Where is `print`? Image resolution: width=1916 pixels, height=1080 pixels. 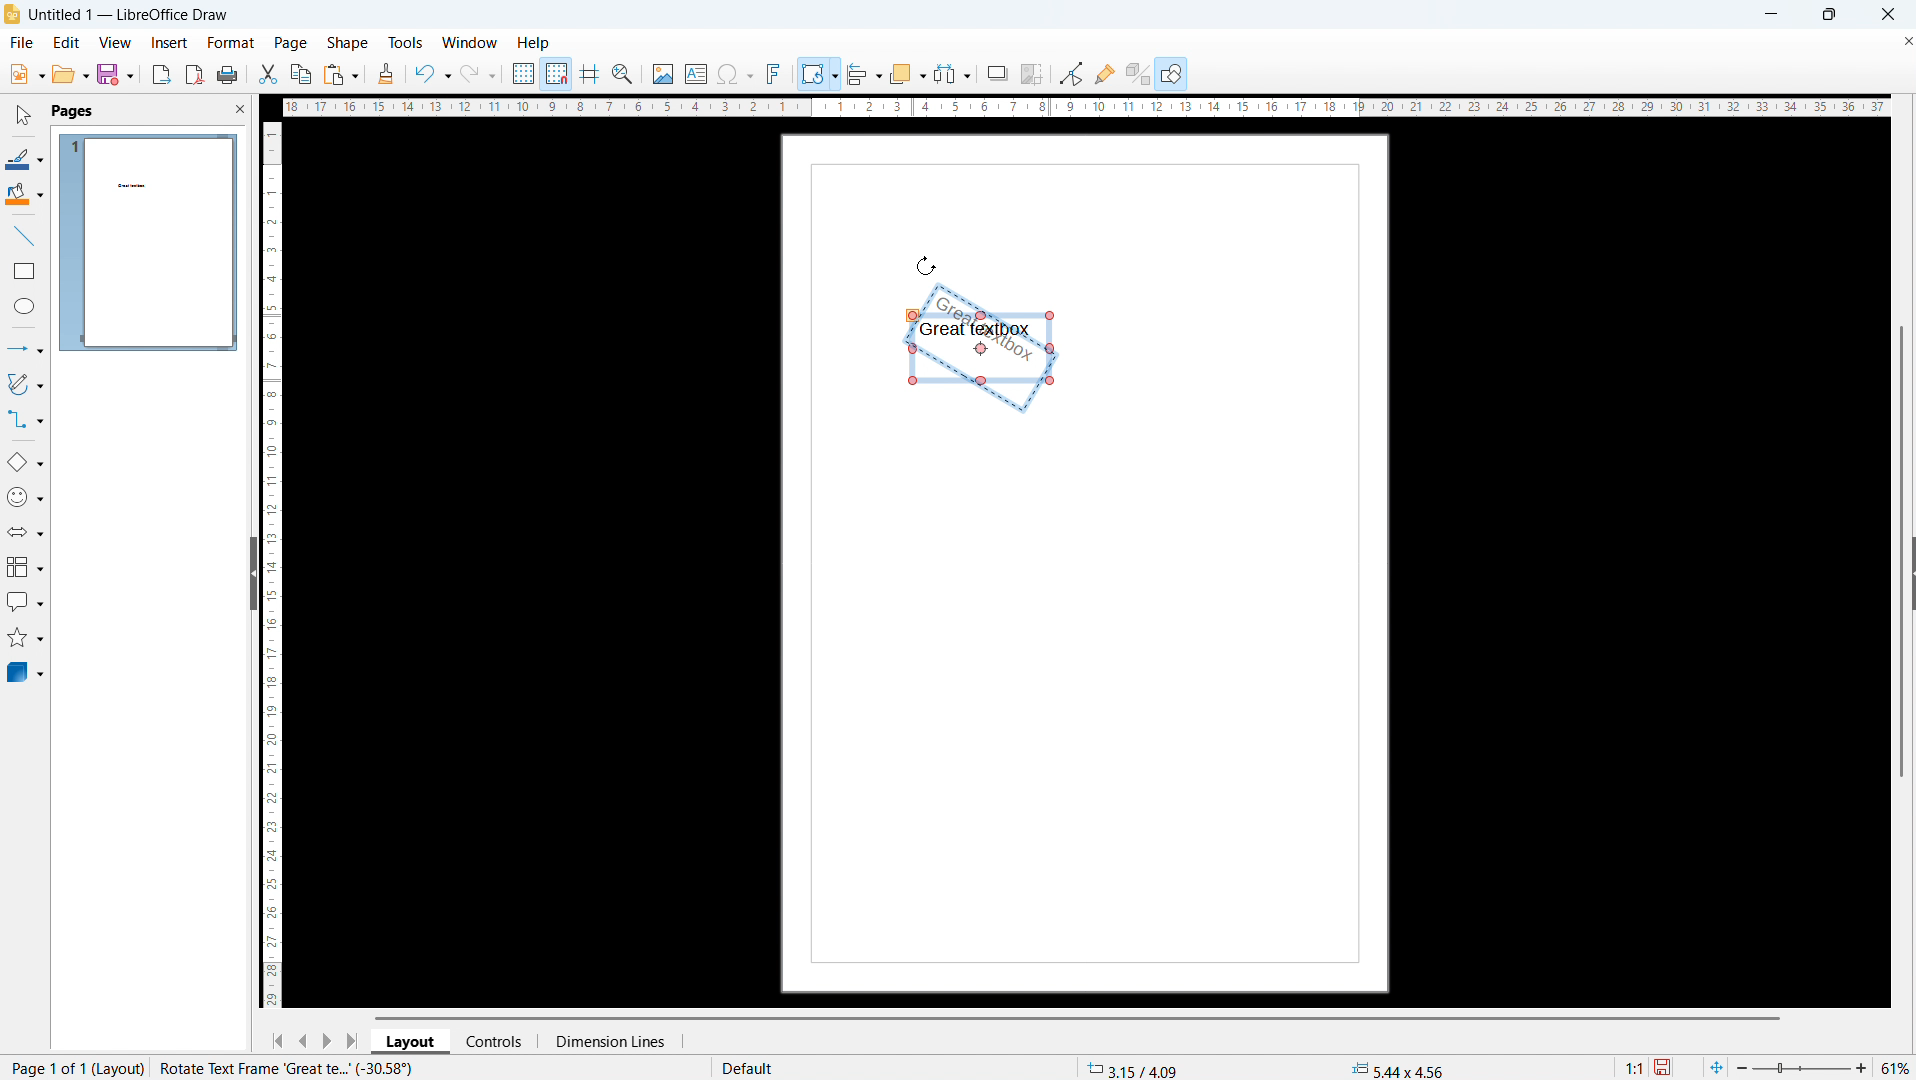
print is located at coordinates (228, 75).